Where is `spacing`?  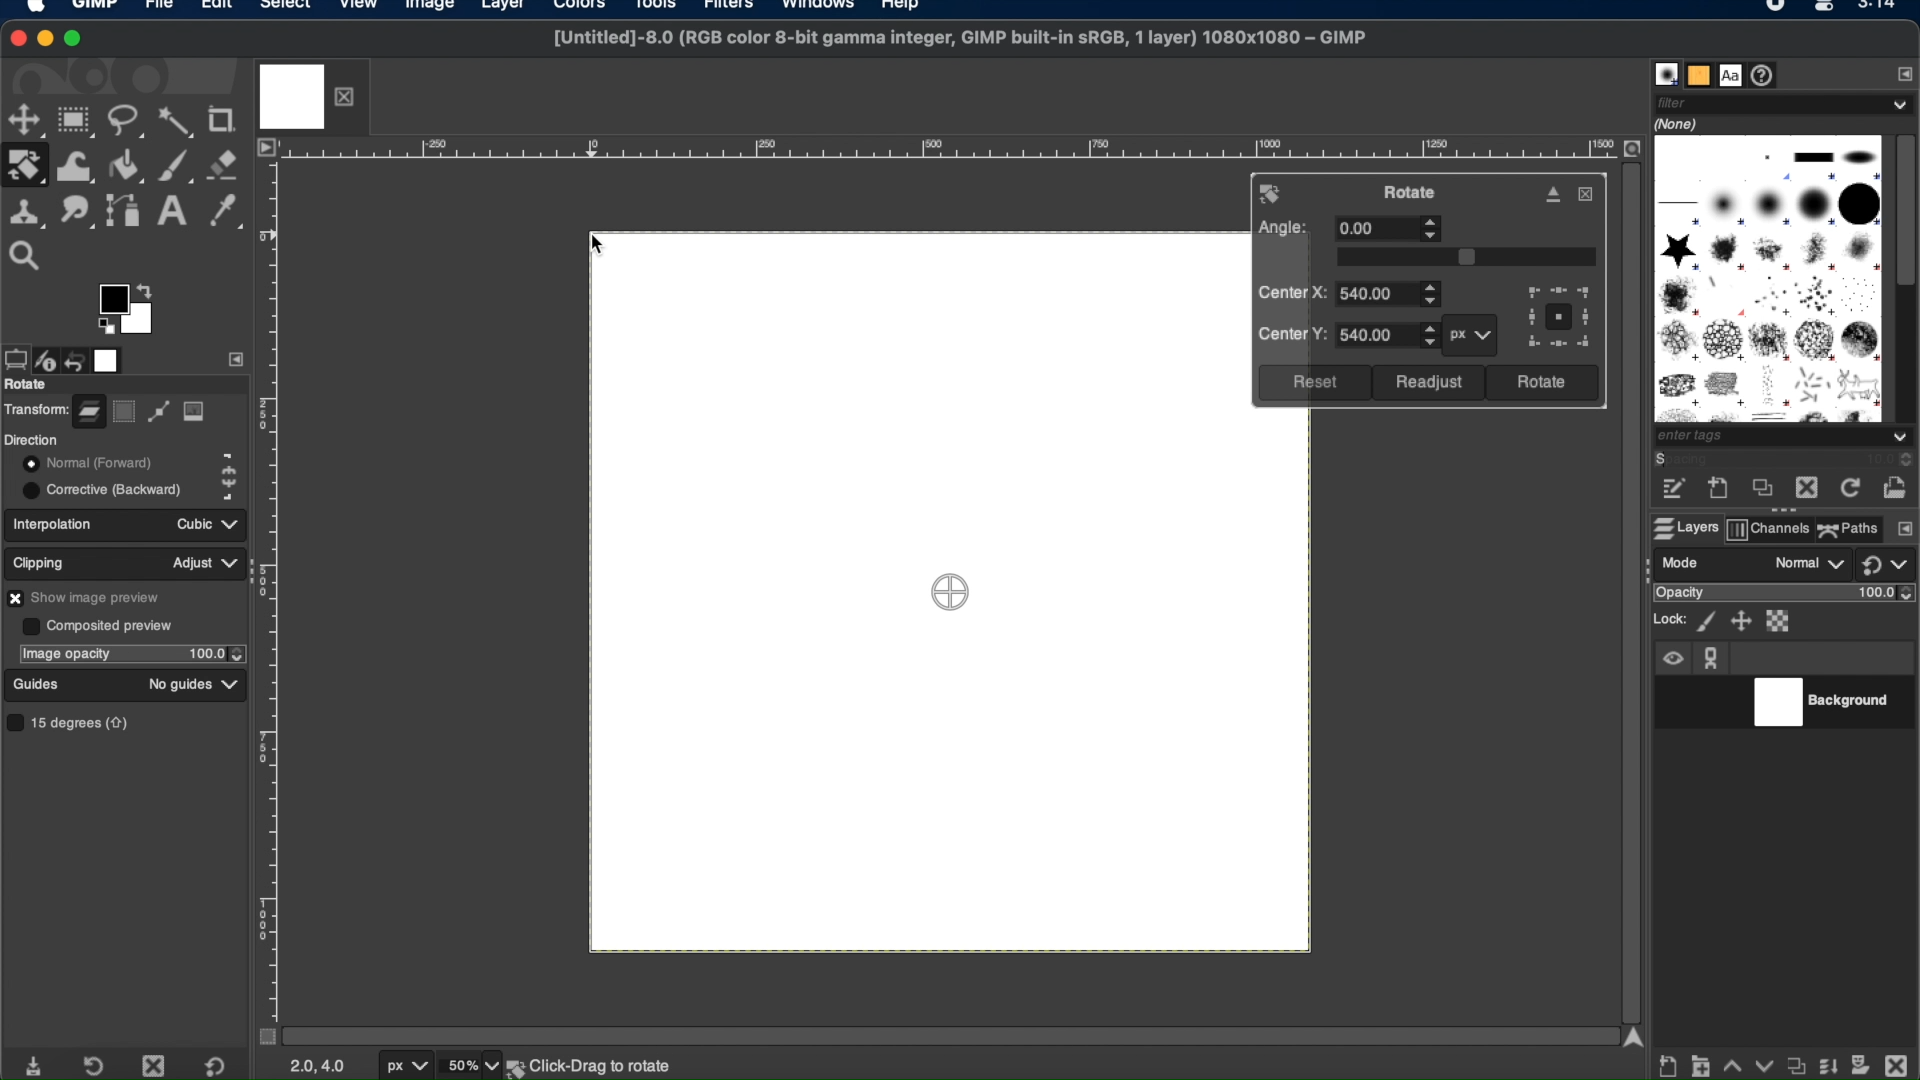
spacing is located at coordinates (1704, 461).